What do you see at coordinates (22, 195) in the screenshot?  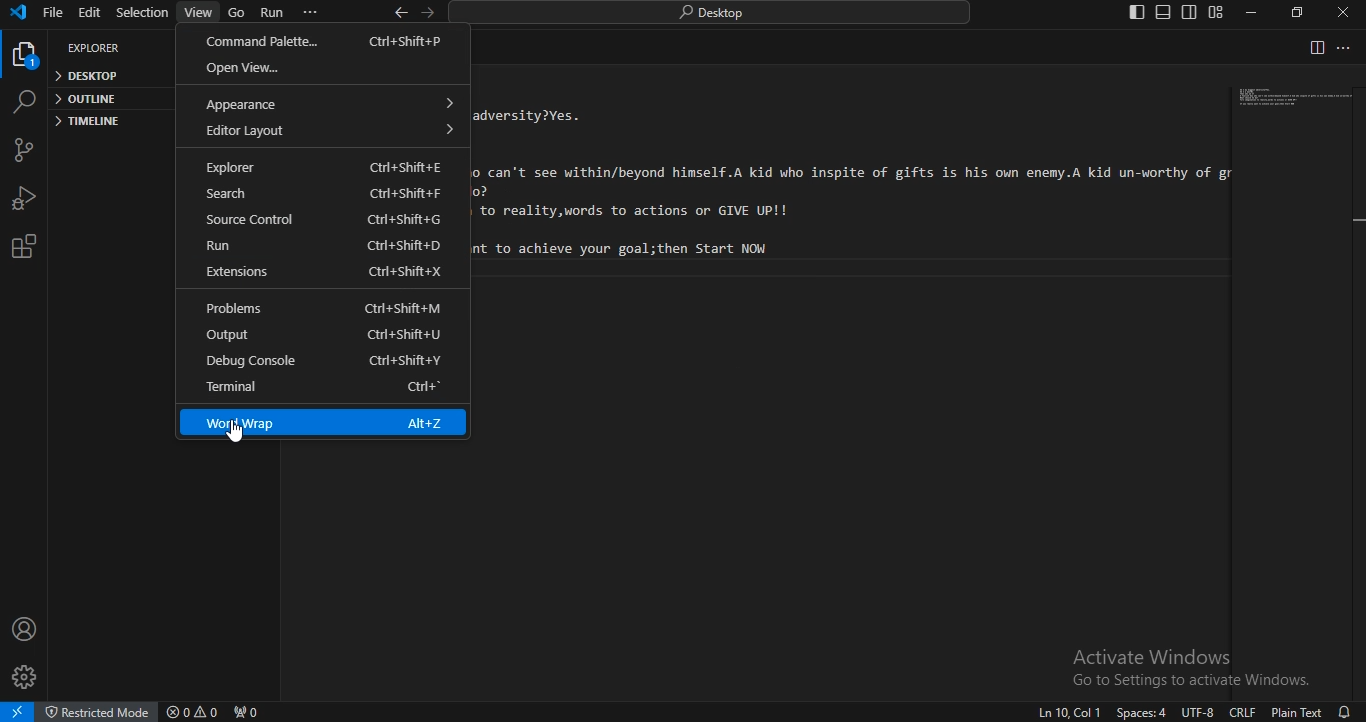 I see `run and debug` at bounding box center [22, 195].